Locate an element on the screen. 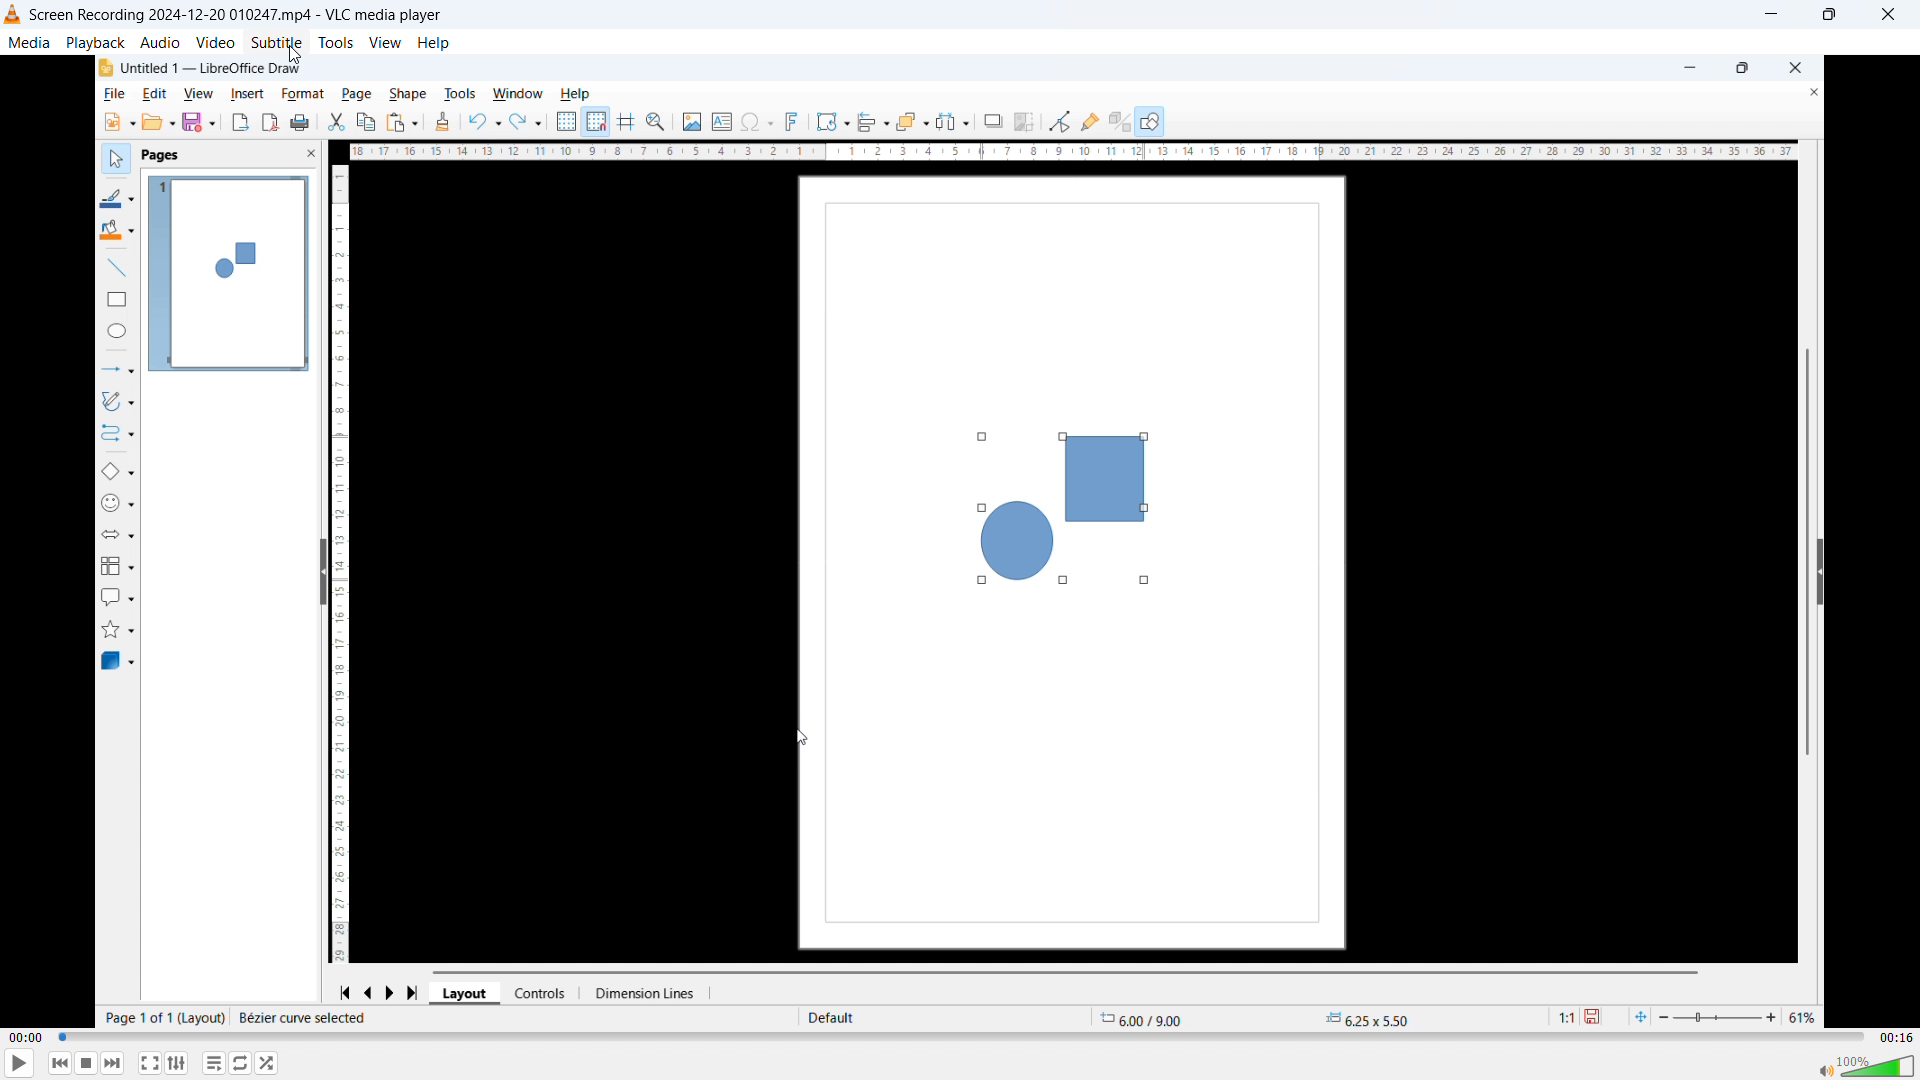 Image resolution: width=1920 pixels, height=1080 pixels. block arrow is located at coordinates (124, 535).